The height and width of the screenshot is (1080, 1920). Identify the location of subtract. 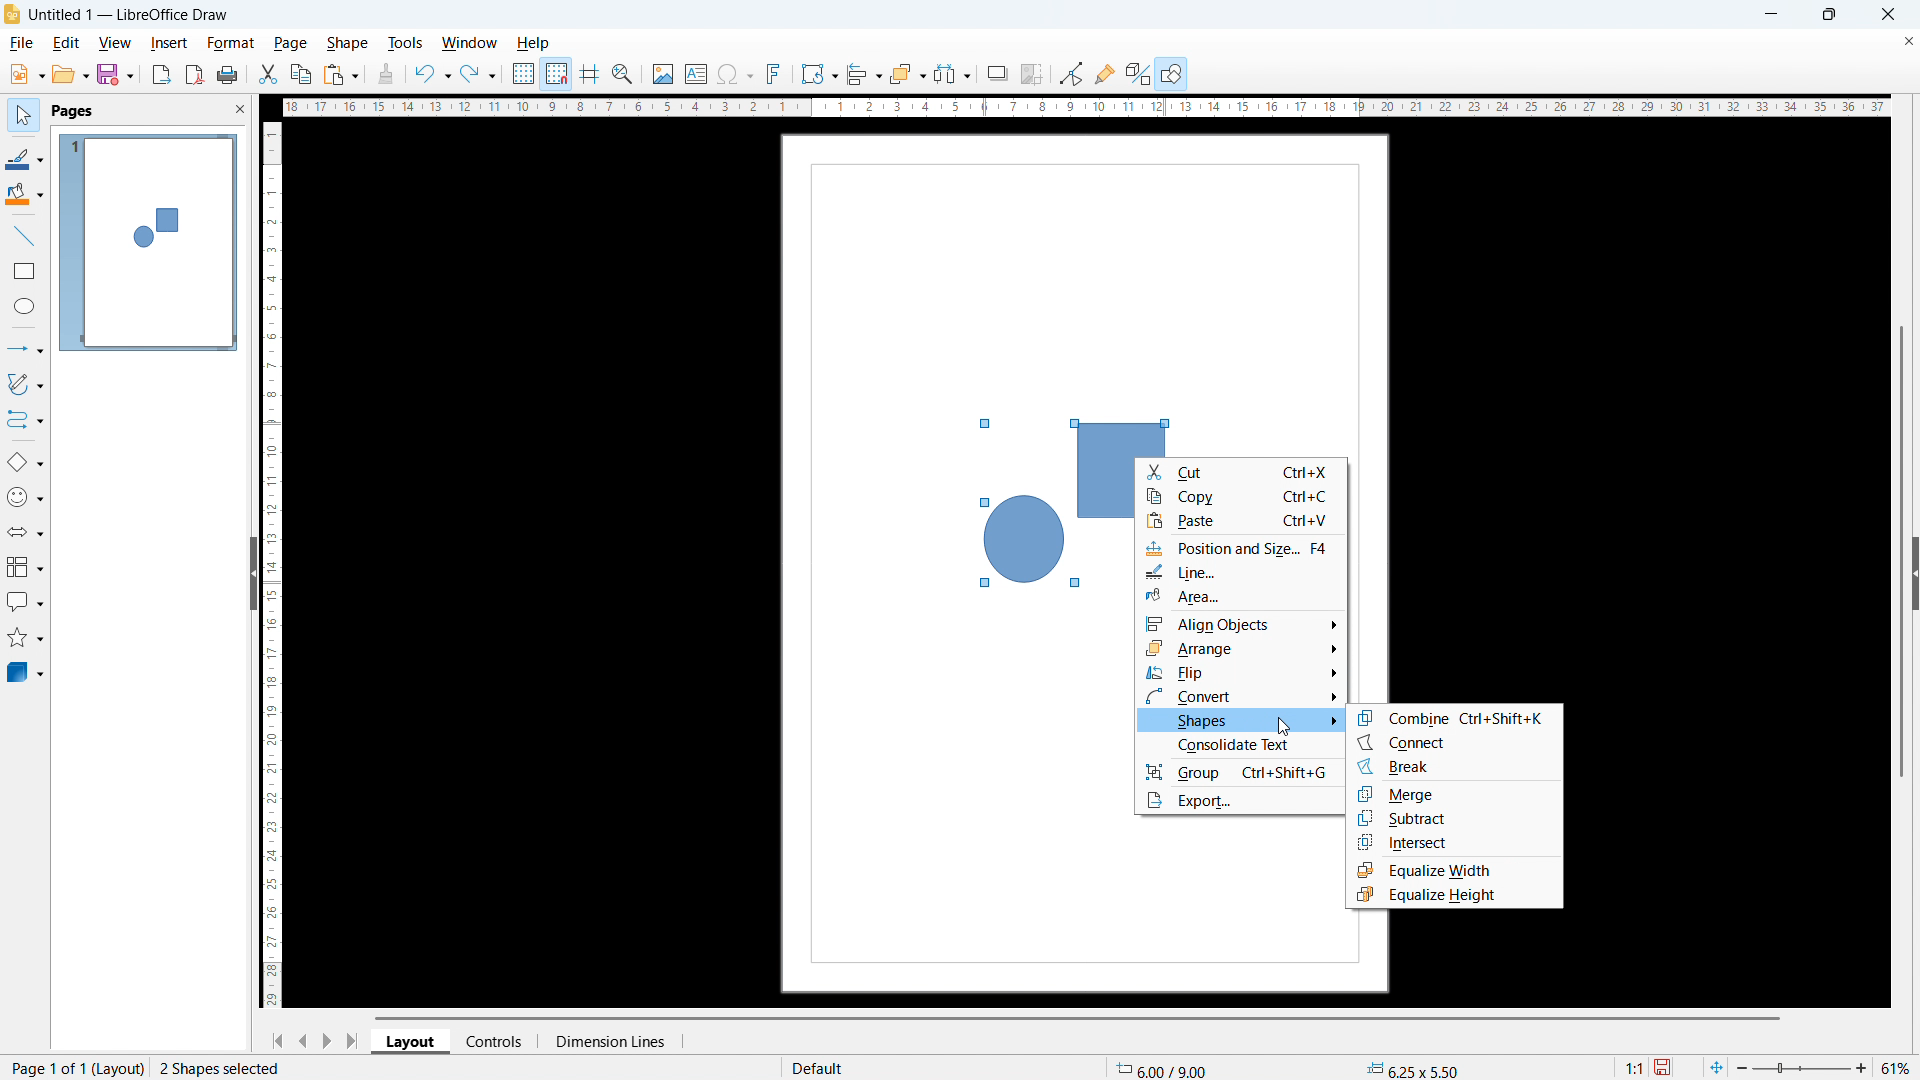
(1457, 819).